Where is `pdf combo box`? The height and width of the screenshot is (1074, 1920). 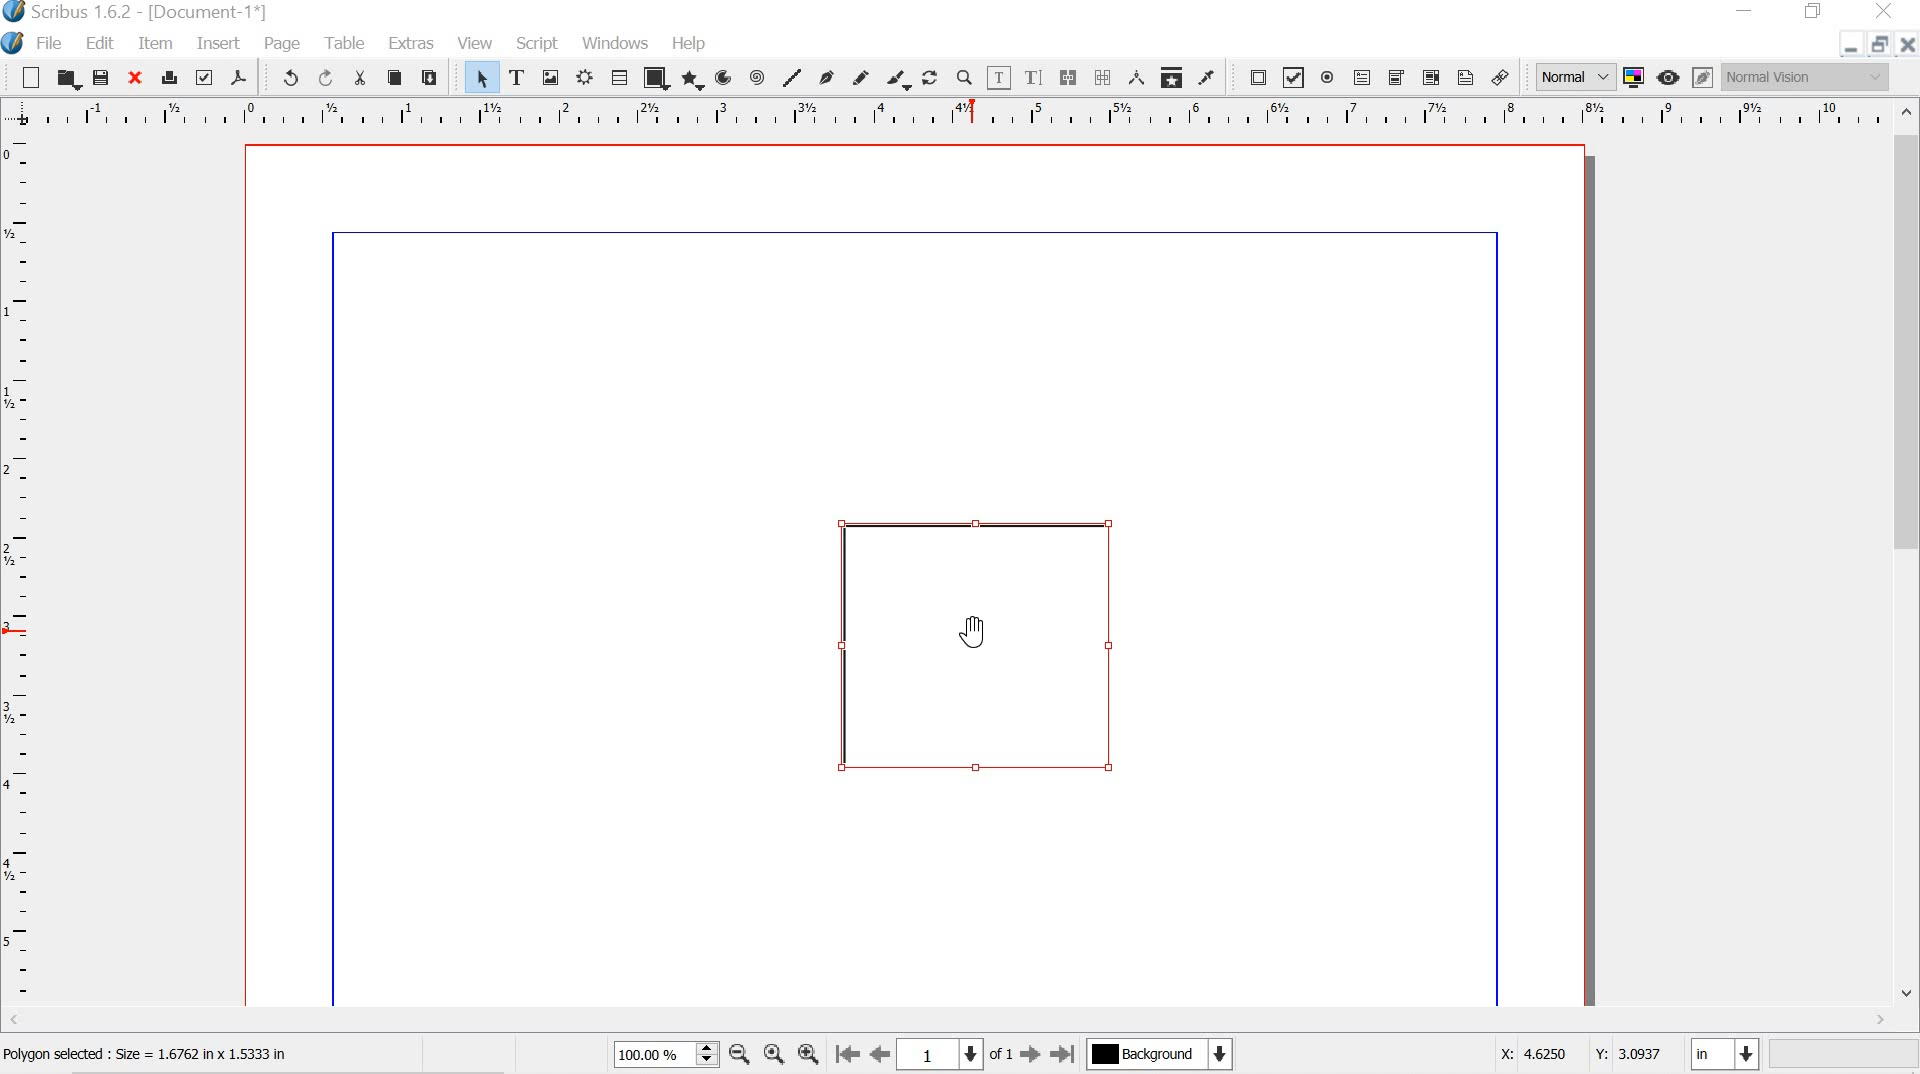
pdf combo box is located at coordinates (1393, 77).